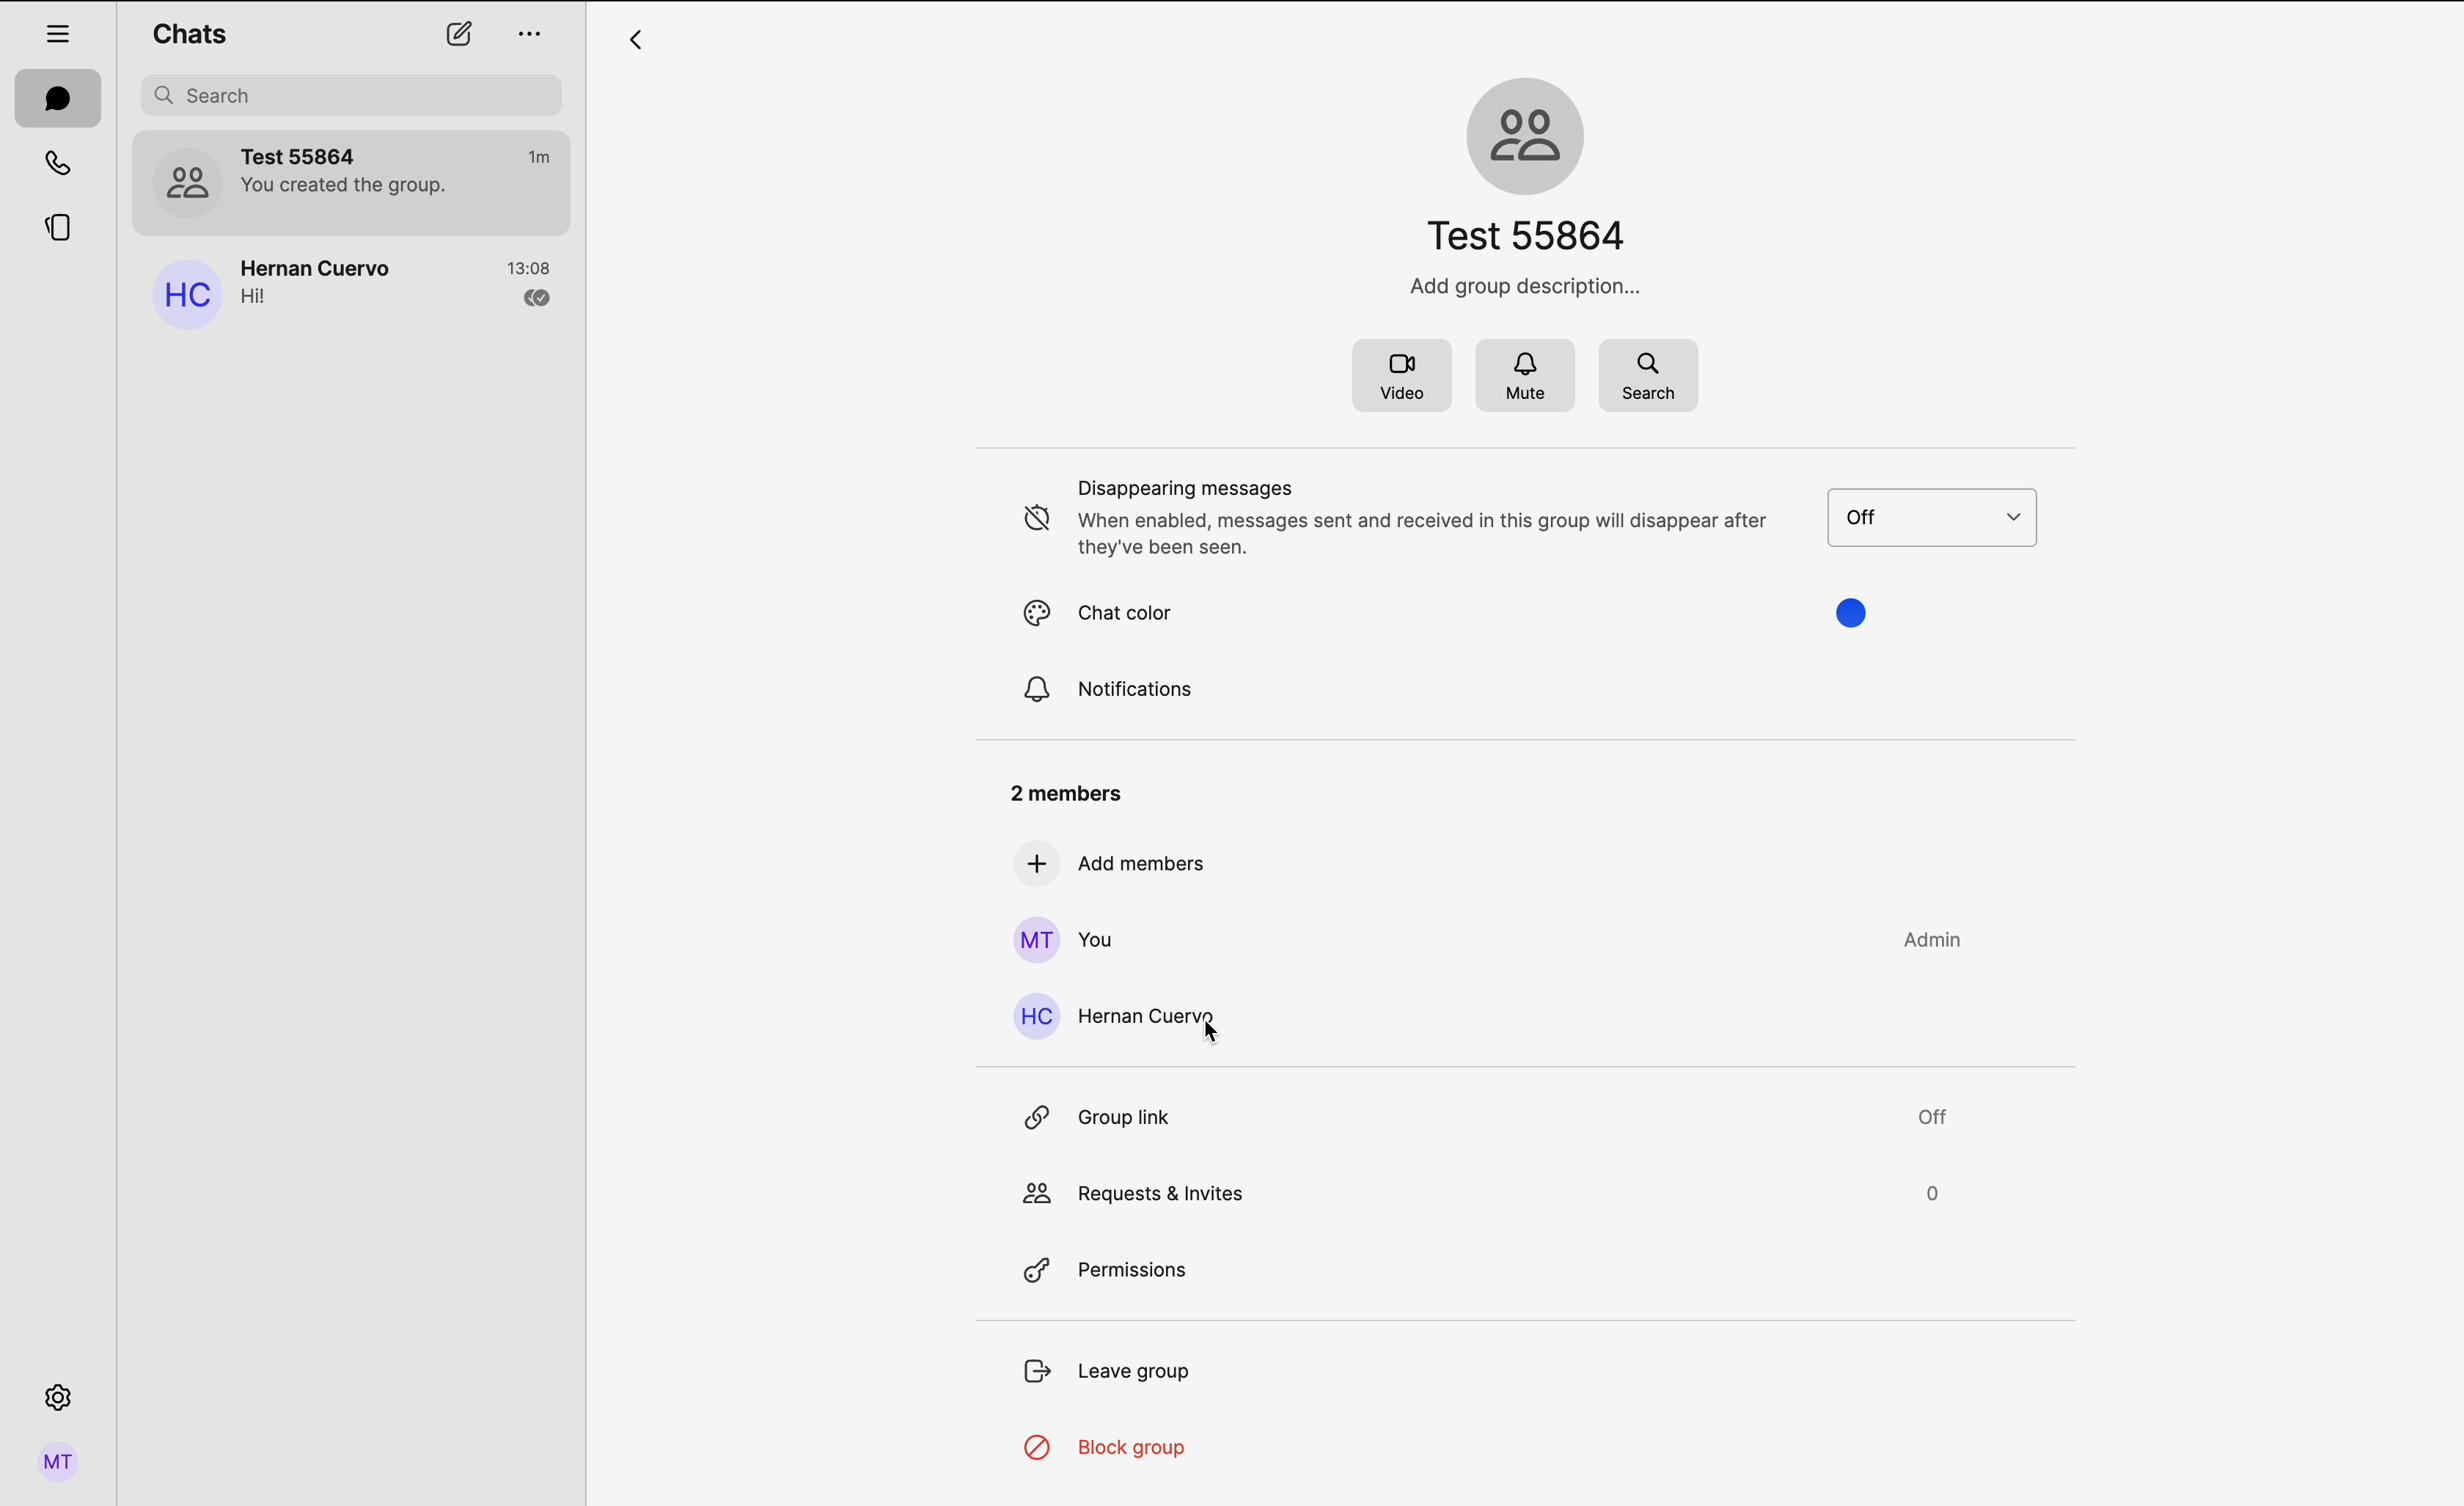  I want to click on 2 members, so click(1072, 793).